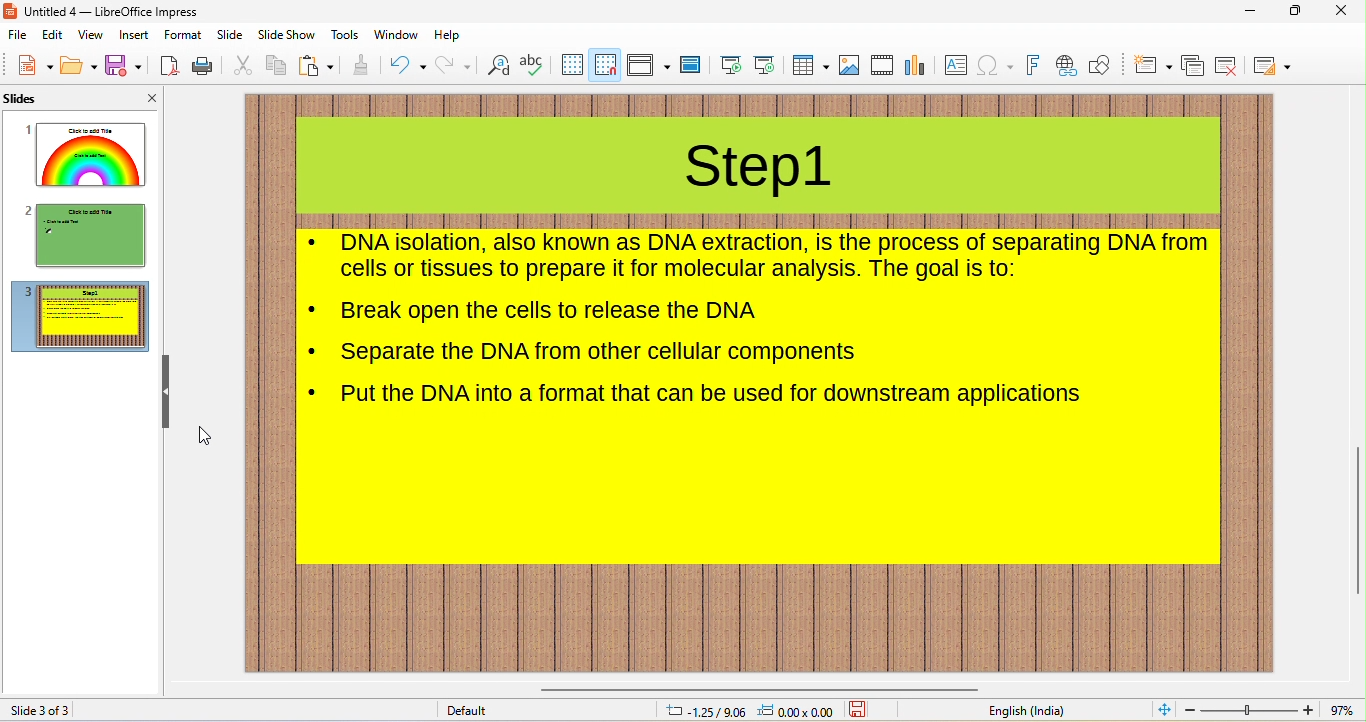 The width and height of the screenshot is (1366, 722). What do you see at coordinates (775, 256) in the screenshot?
I see `content` at bounding box center [775, 256].